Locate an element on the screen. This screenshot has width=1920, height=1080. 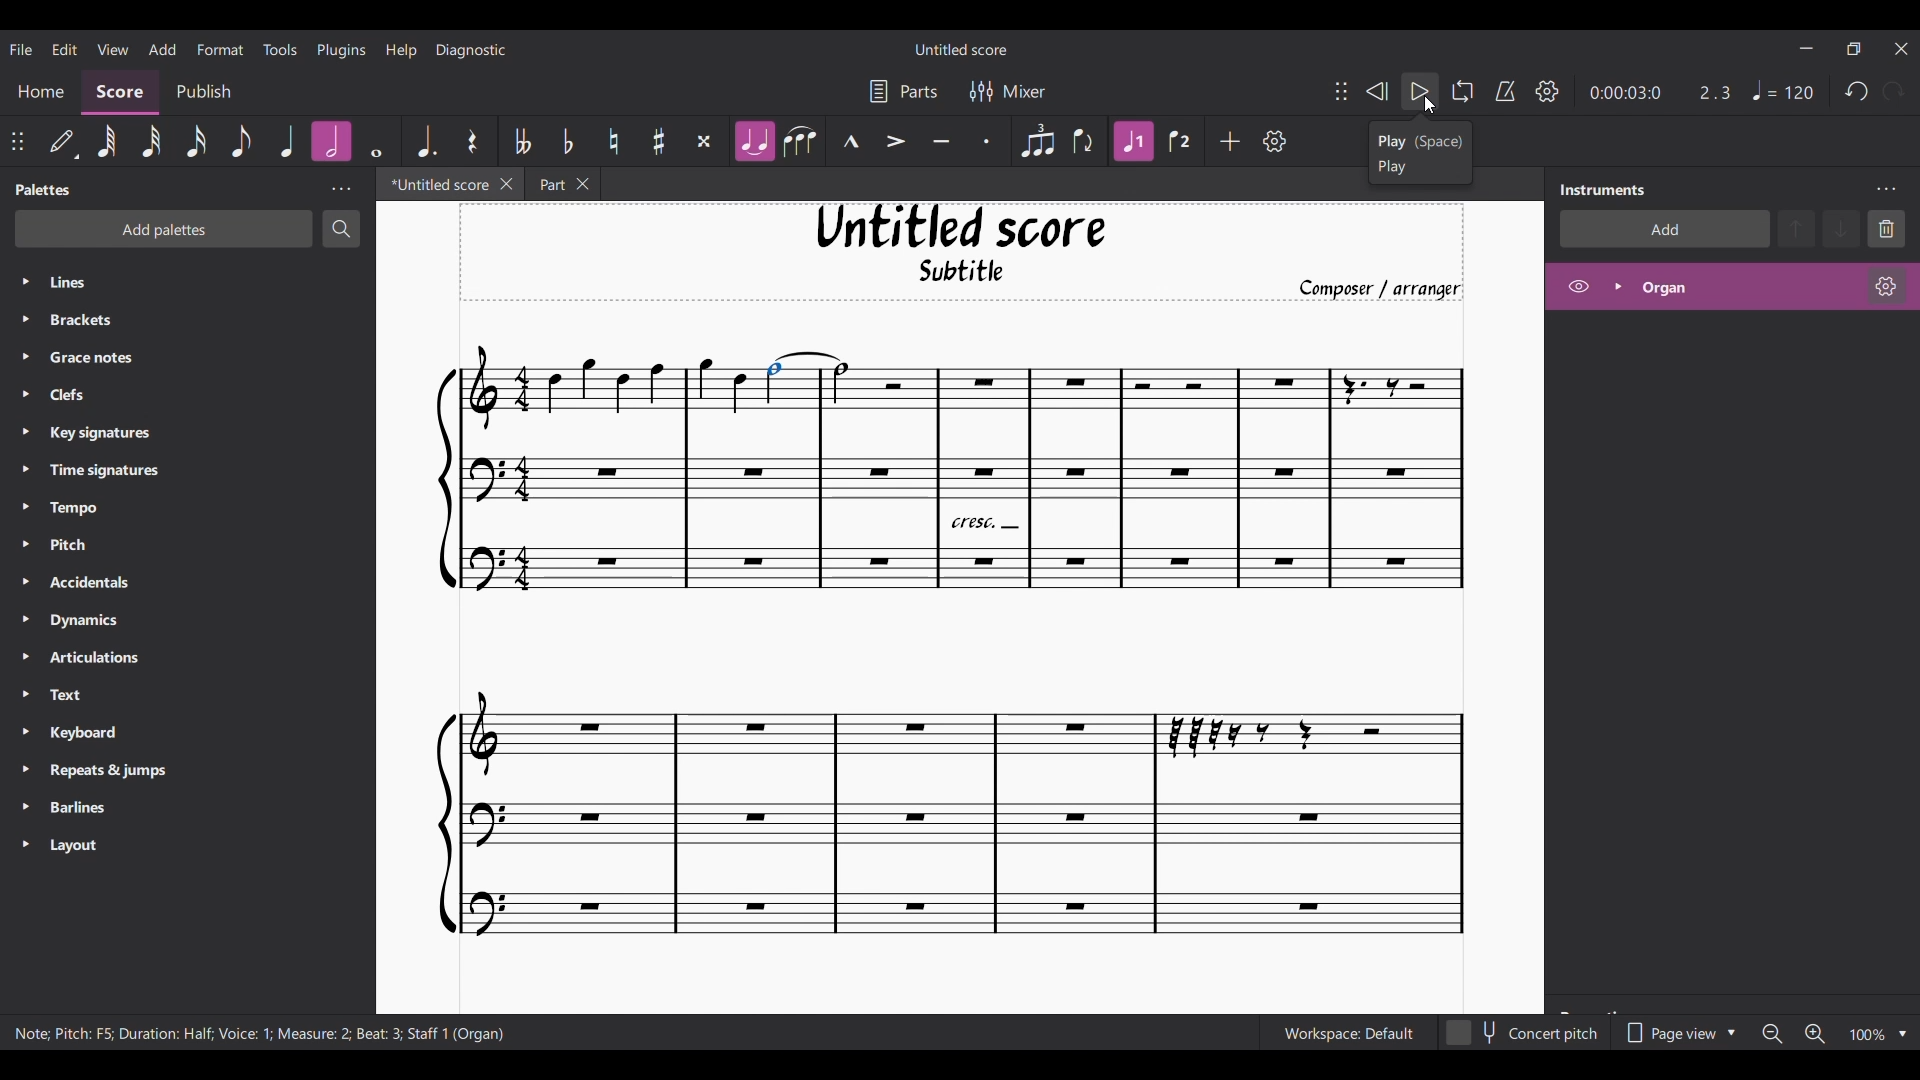
Tuplet is located at coordinates (1037, 142).